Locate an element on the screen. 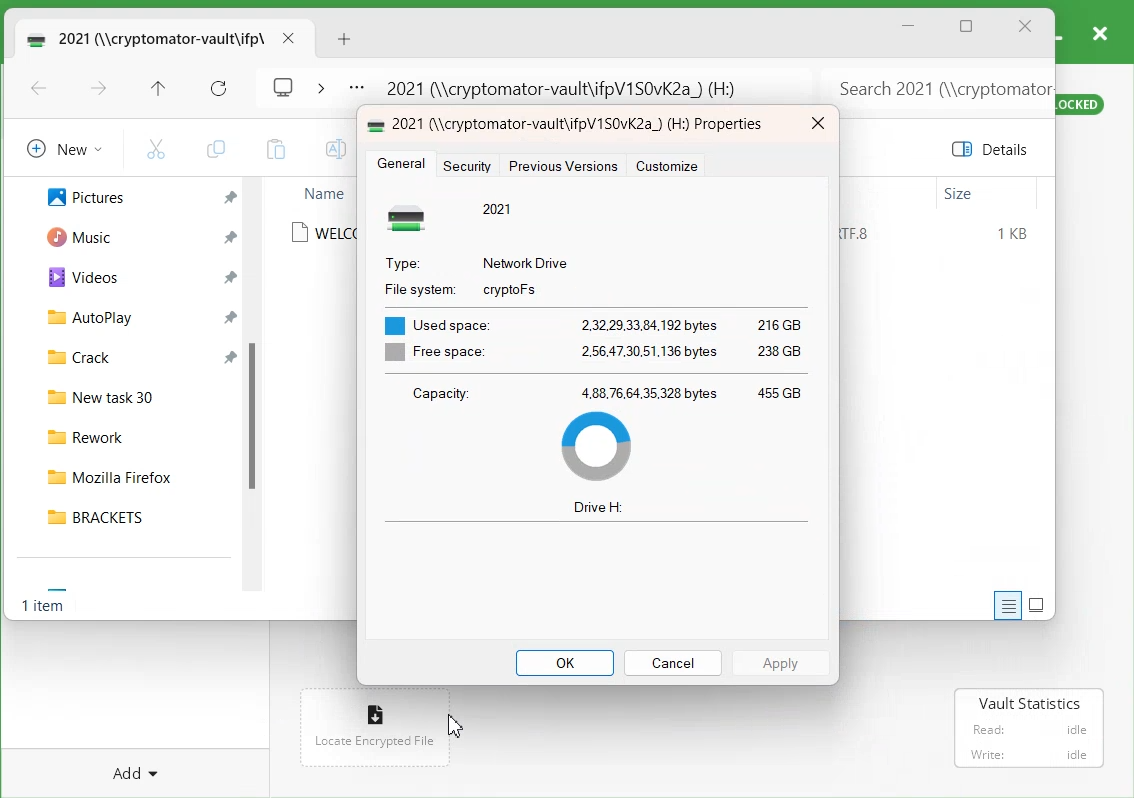 The width and height of the screenshot is (1134, 798). Bl Used space is located at coordinates (433, 320).